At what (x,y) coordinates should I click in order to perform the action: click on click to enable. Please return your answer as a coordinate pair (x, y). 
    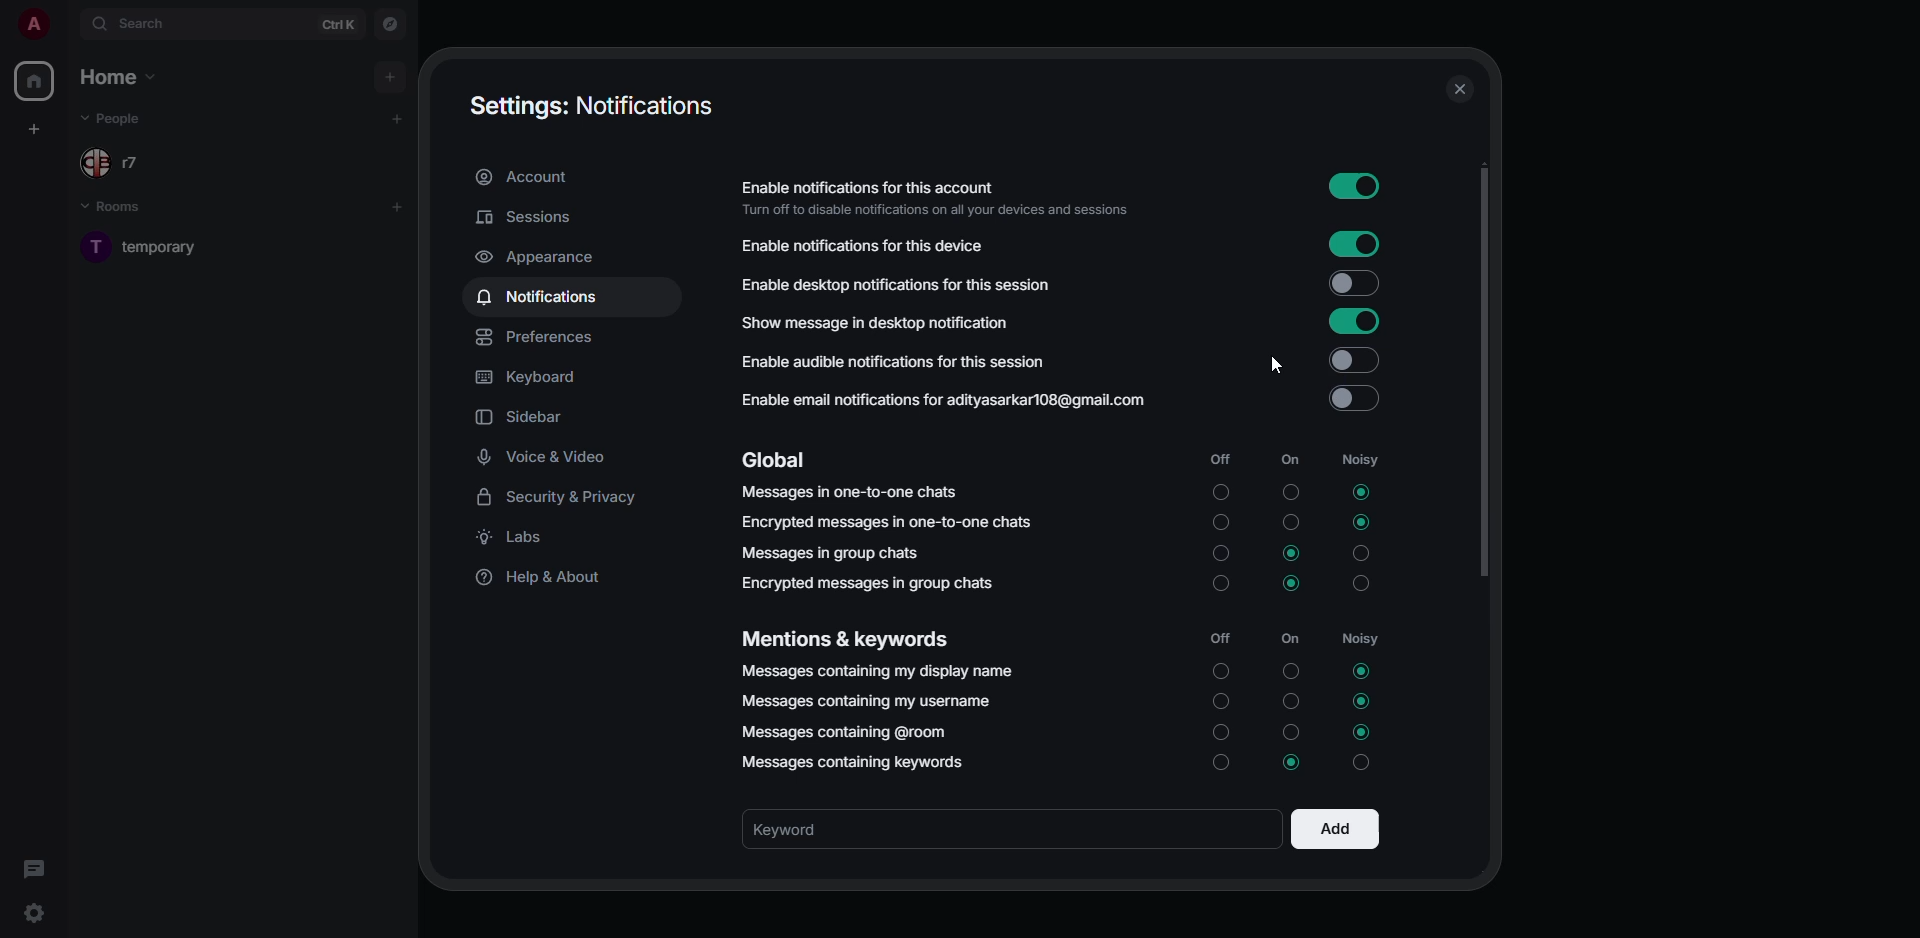
    Looking at the image, I should click on (1358, 395).